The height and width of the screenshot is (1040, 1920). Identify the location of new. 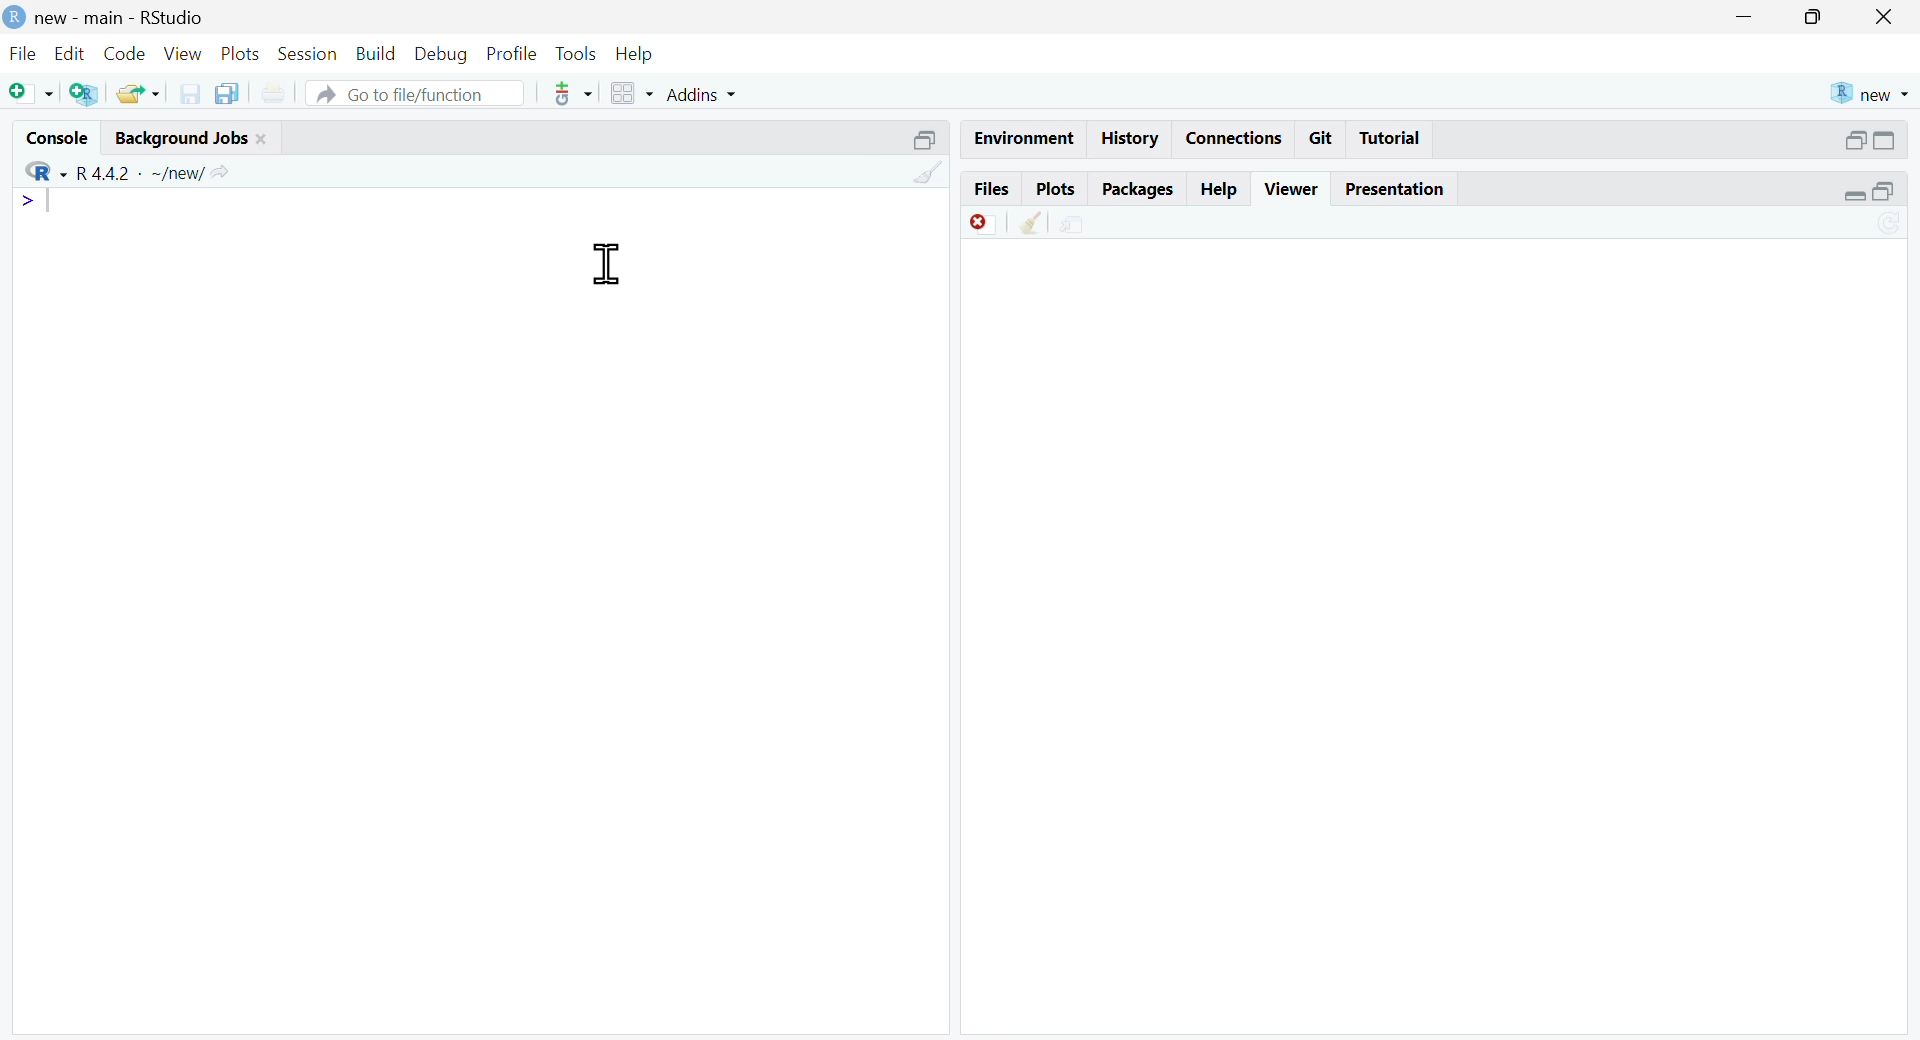
(1869, 95).